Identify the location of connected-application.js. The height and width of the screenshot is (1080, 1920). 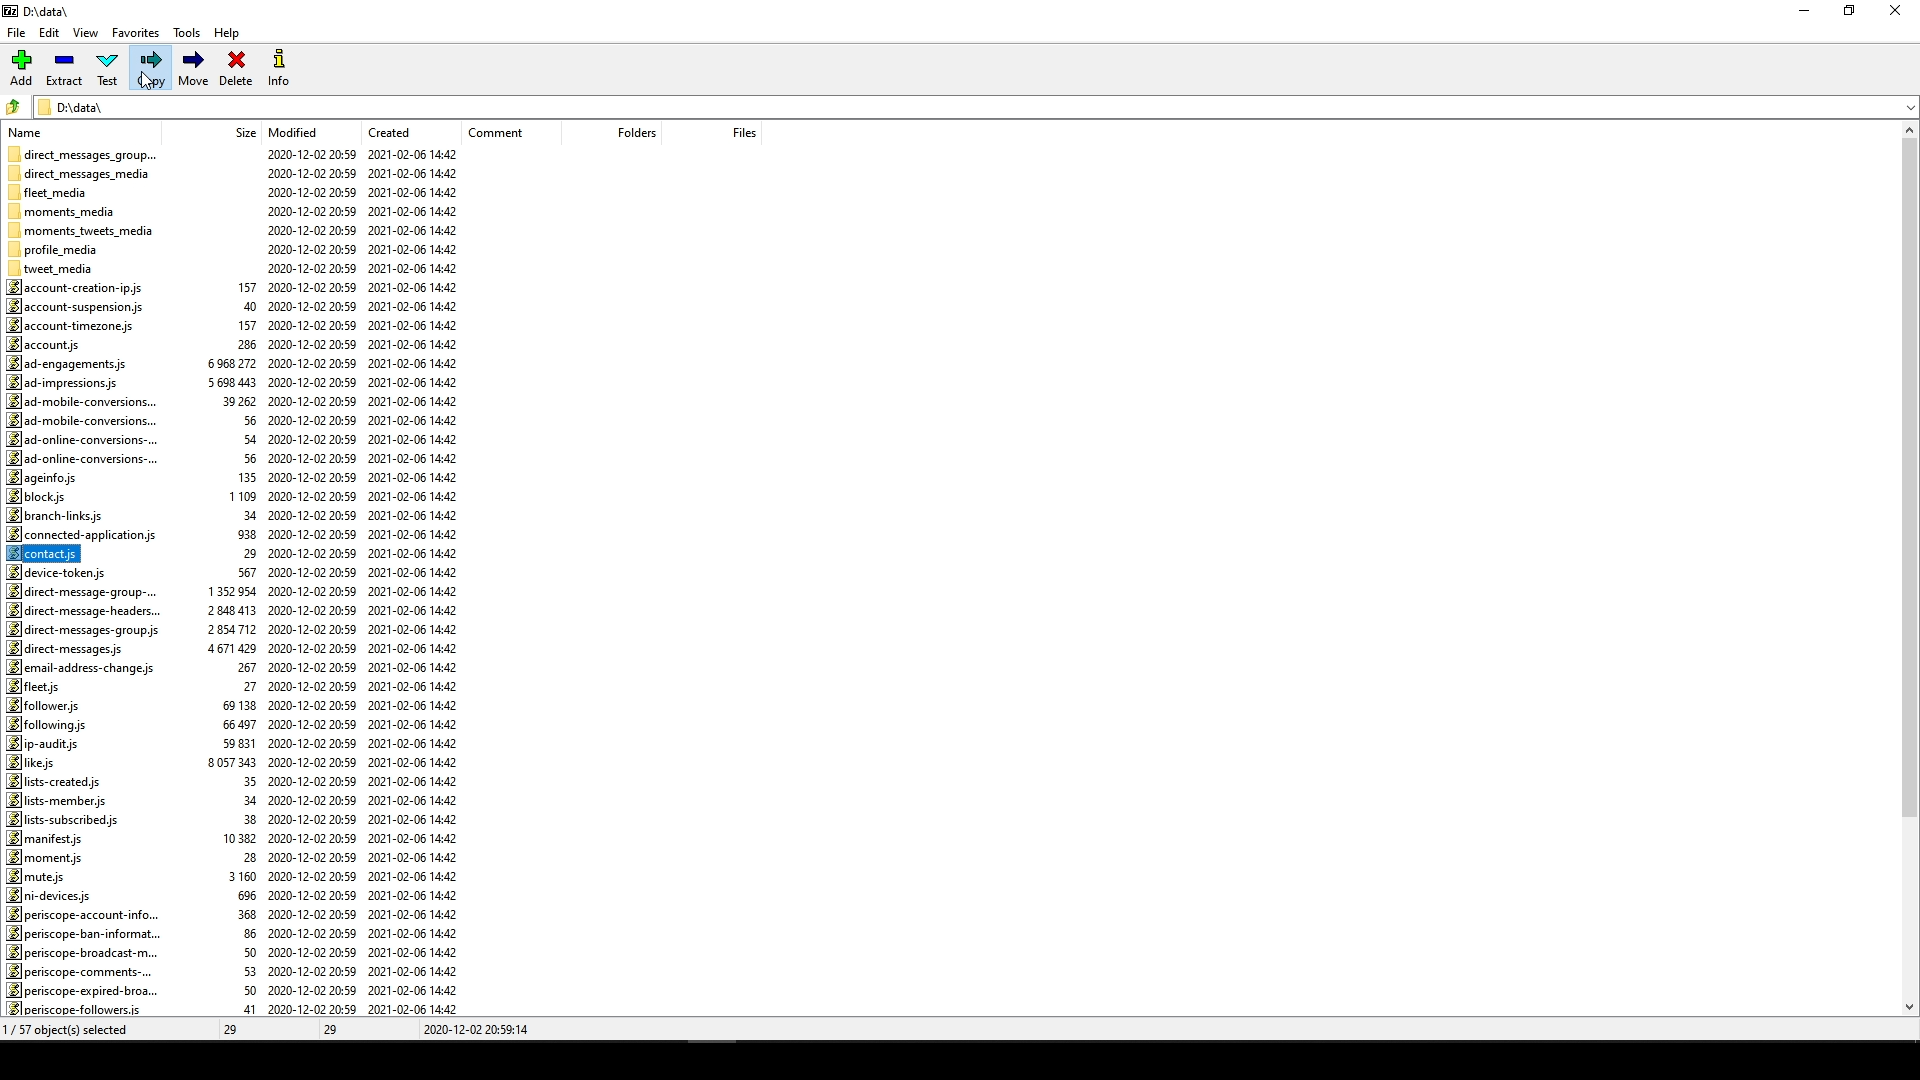
(80, 535).